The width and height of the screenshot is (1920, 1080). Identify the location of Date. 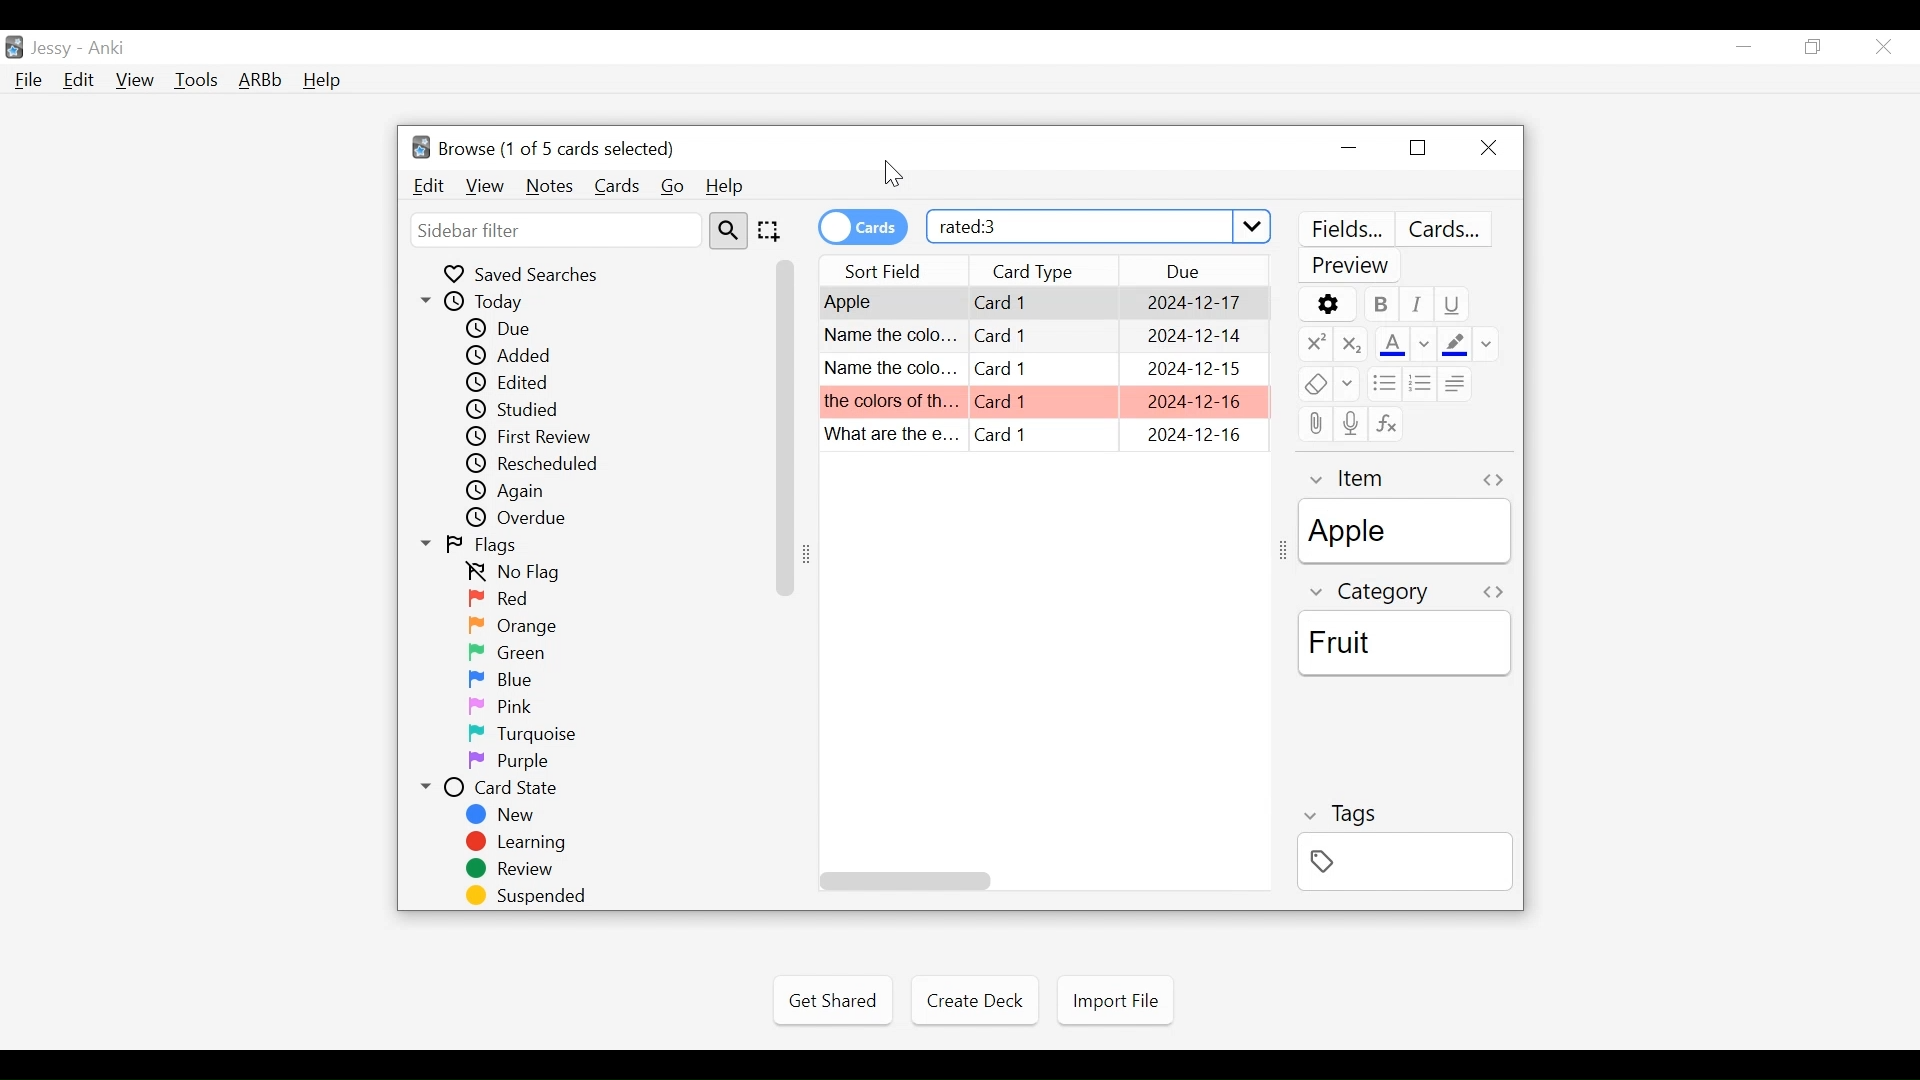
(1192, 302).